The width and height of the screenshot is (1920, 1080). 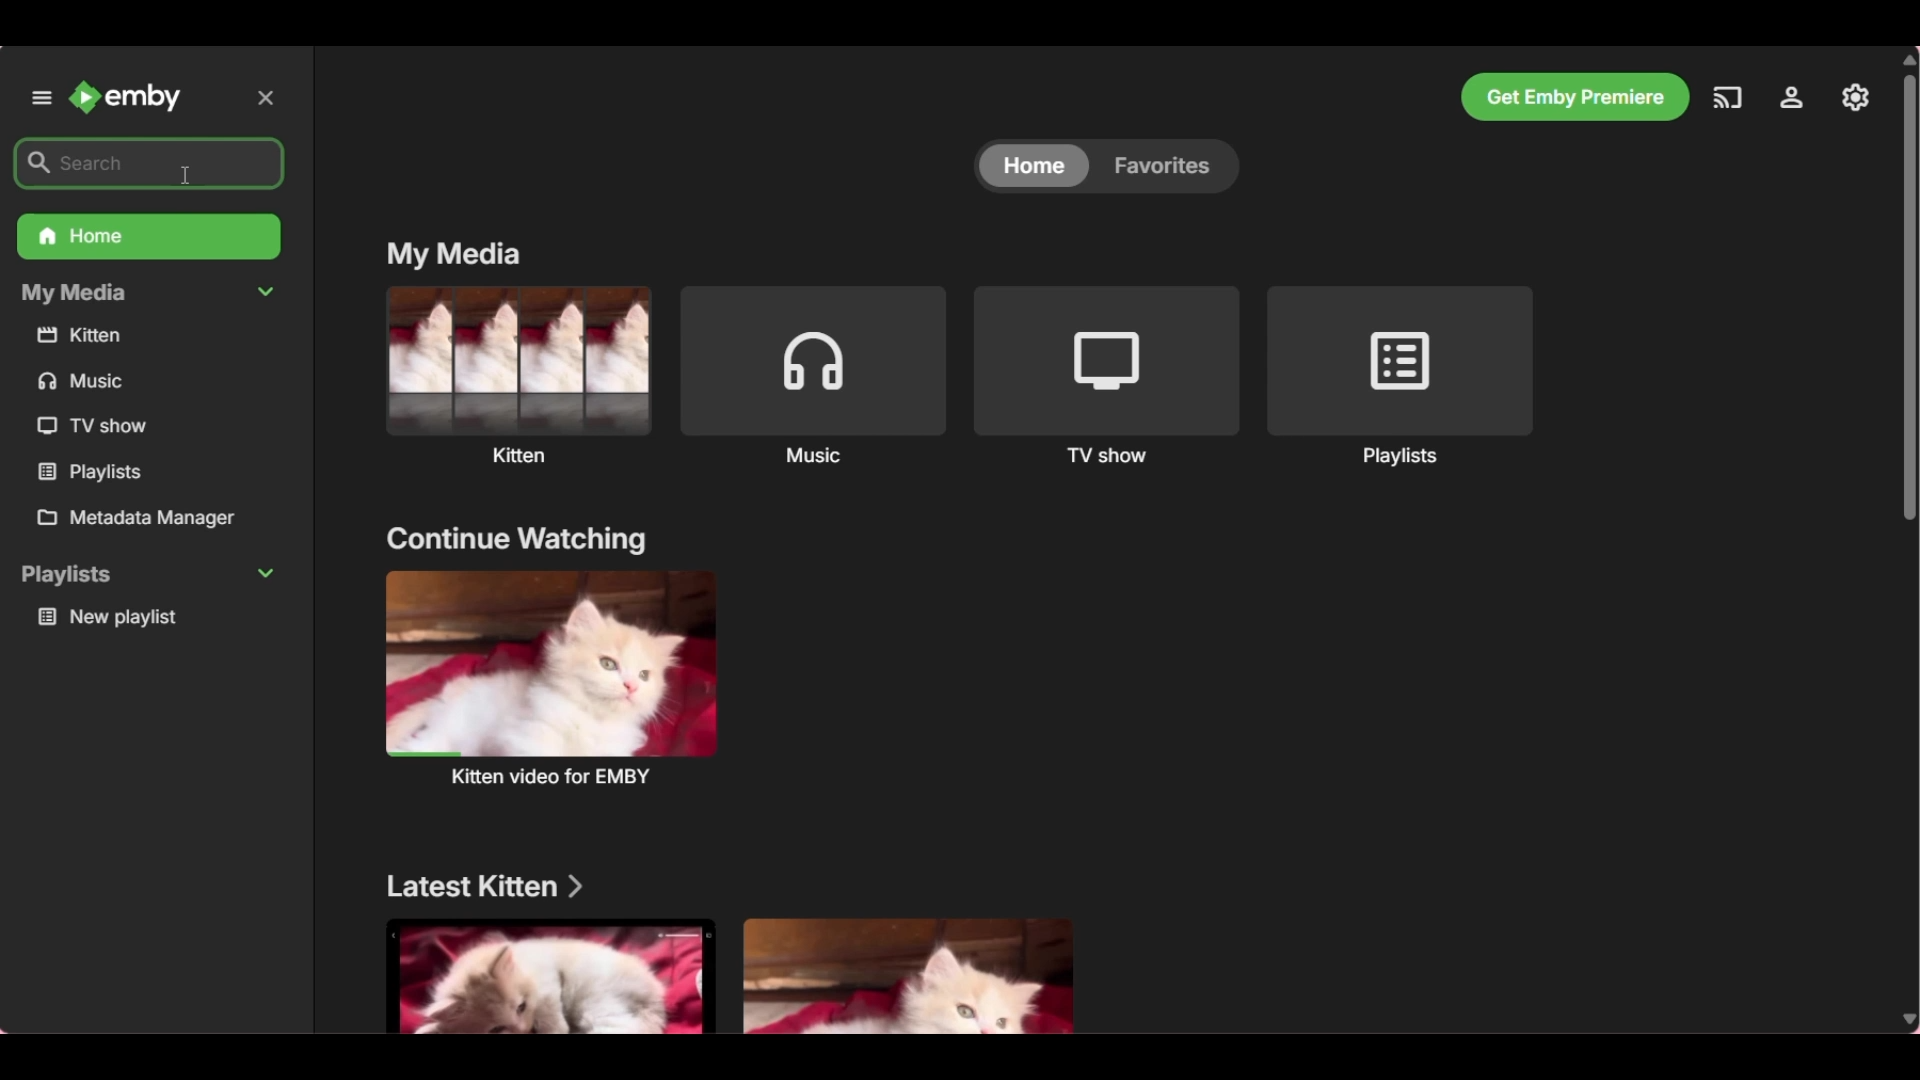 What do you see at coordinates (483, 886) in the screenshot?
I see `Latest kitten` at bounding box center [483, 886].